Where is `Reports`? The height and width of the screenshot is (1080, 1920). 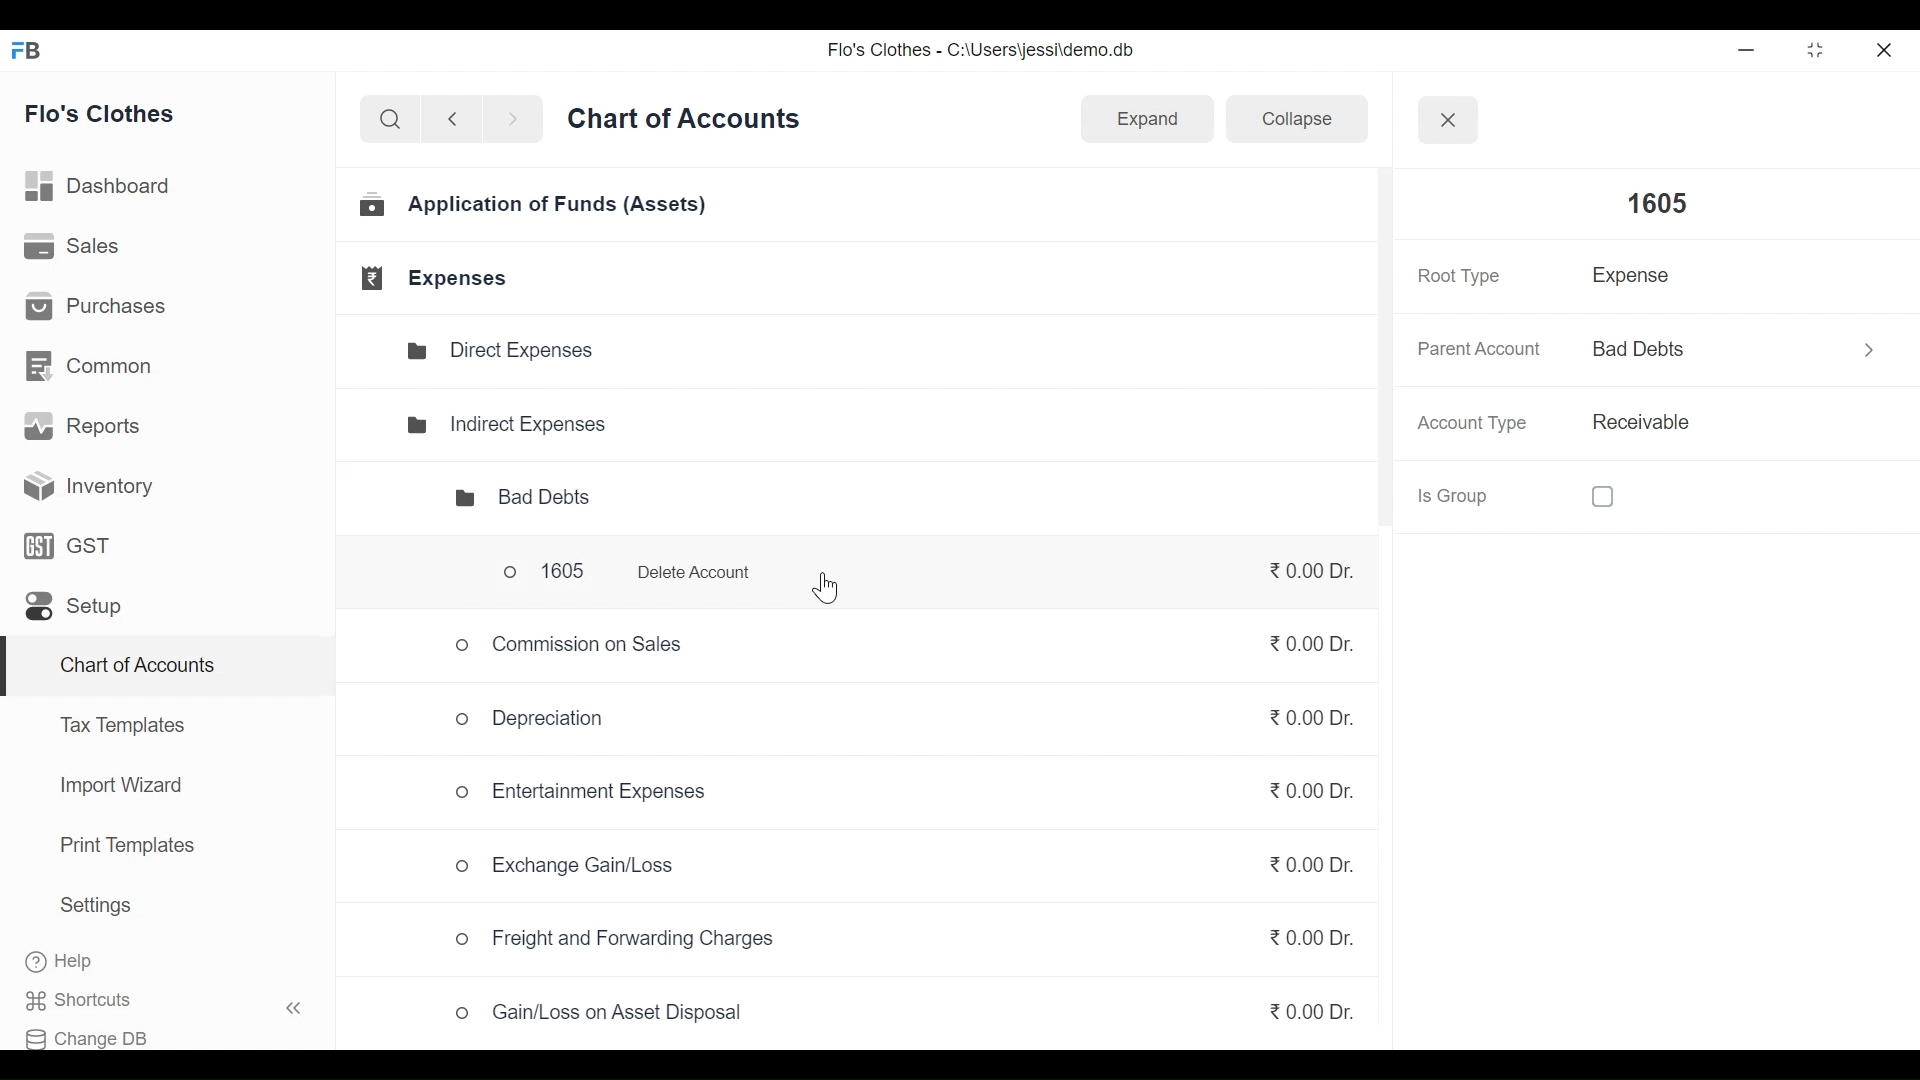
Reports is located at coordinates (86, 430).